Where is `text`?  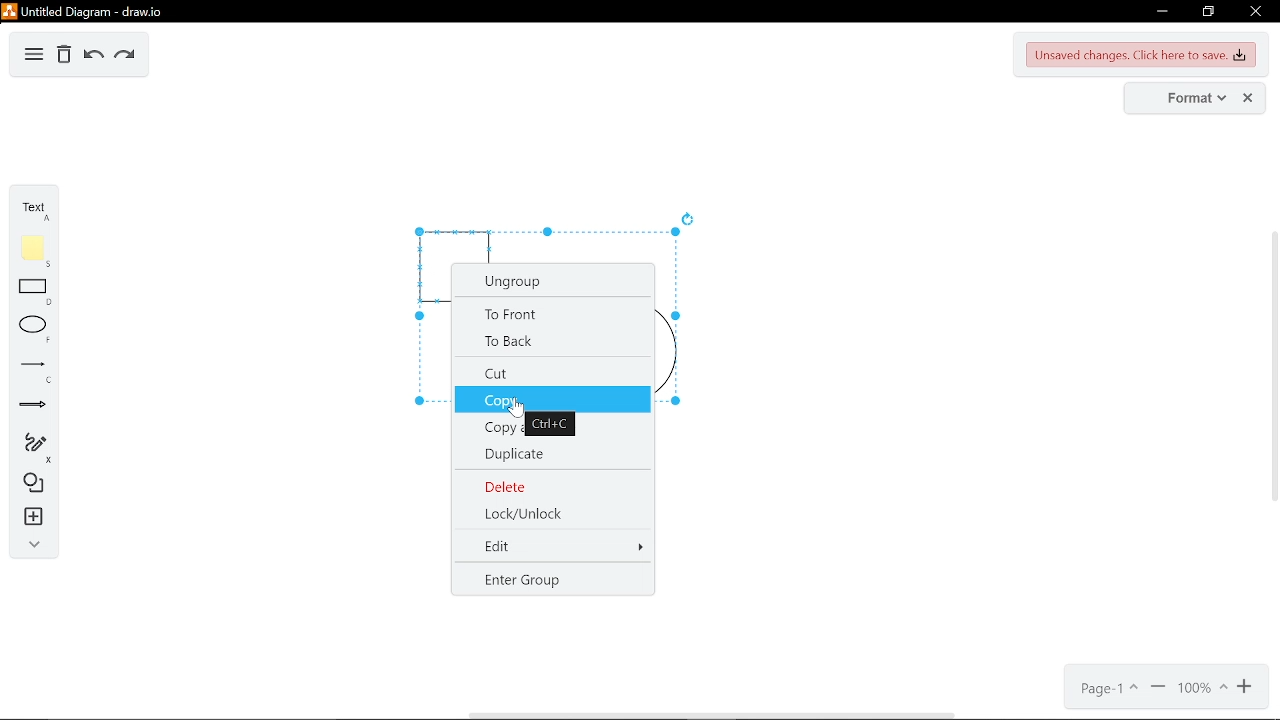
text is located at coordinates (32, 209).